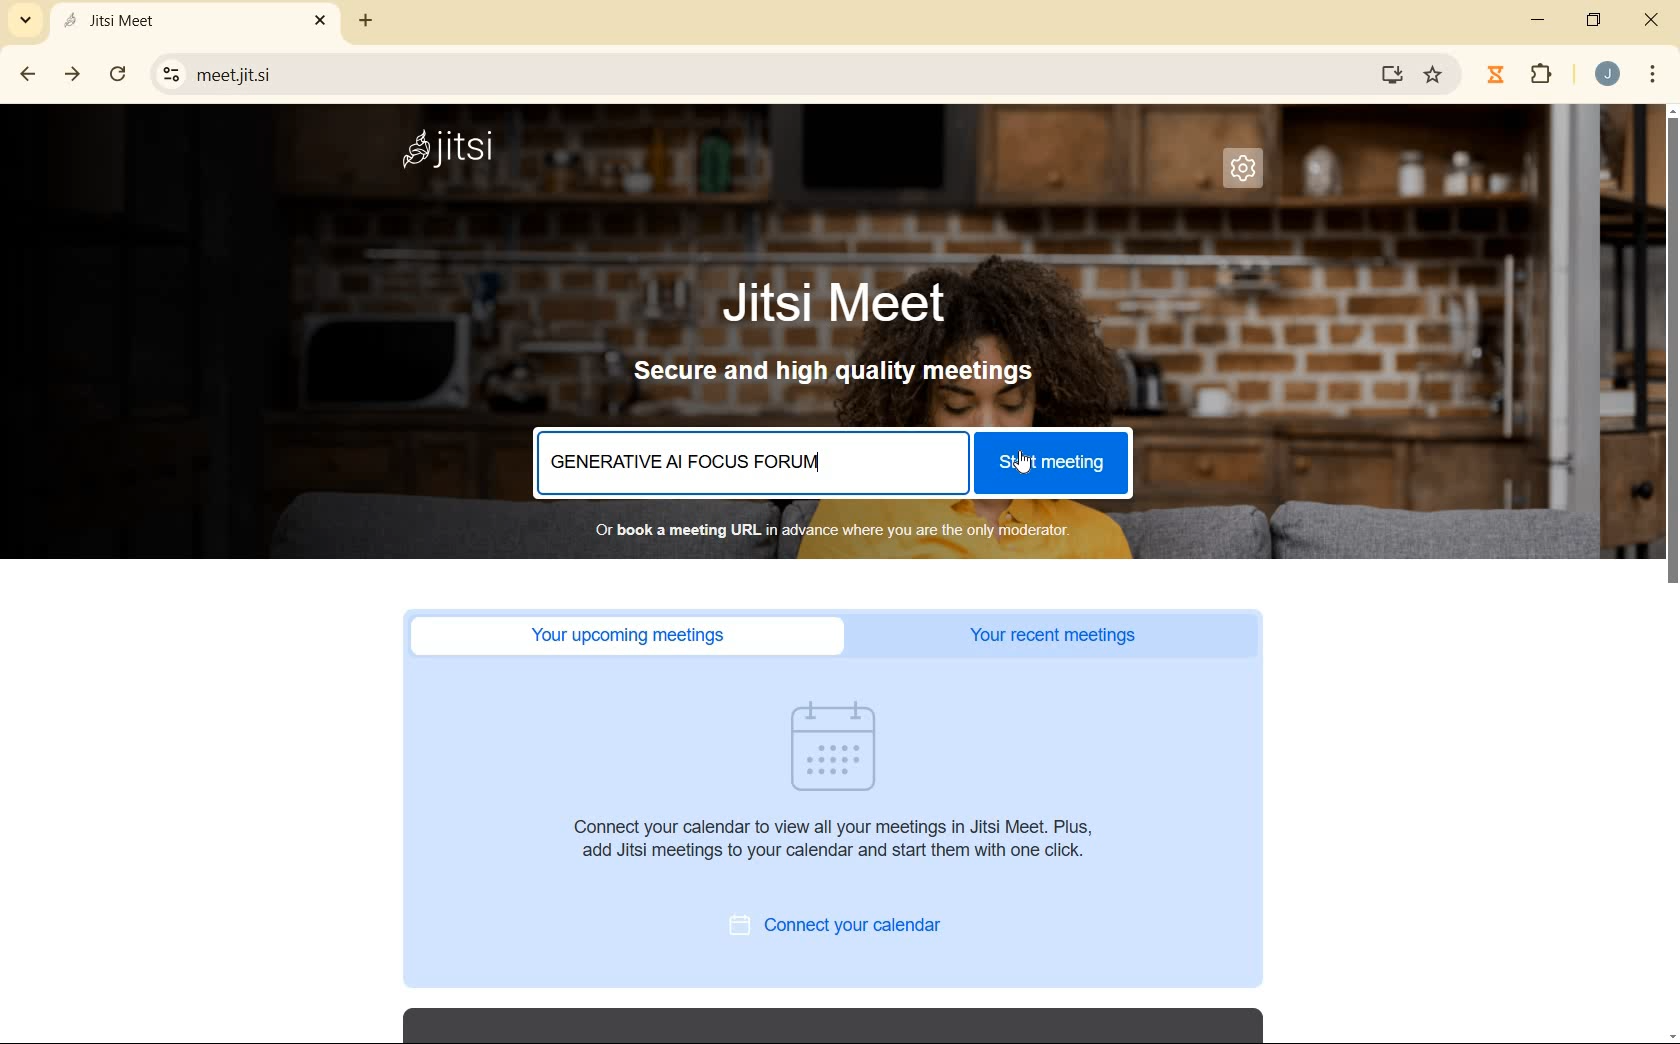 Image resolution: width=1680 pixels, height=1044 pixels. I want to click on SEARCH TABS, so click(22, 20).